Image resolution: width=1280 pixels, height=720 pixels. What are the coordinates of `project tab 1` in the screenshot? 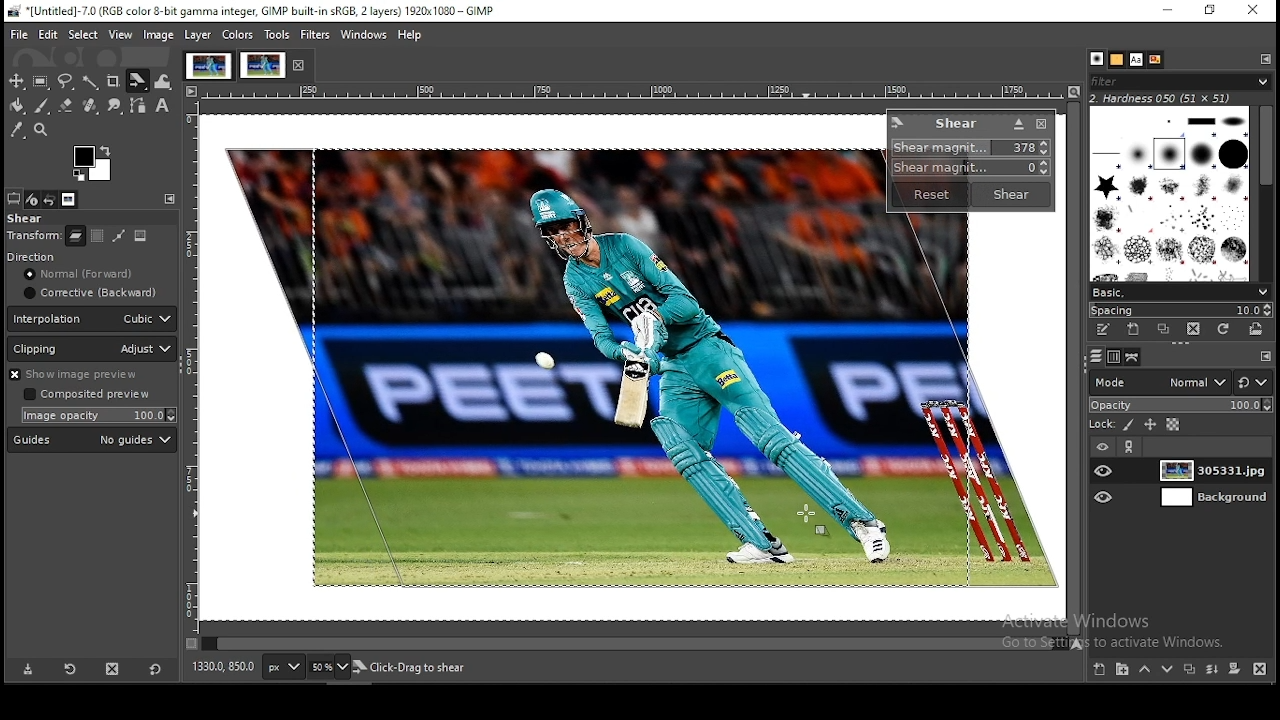 It's located at (208, 66).